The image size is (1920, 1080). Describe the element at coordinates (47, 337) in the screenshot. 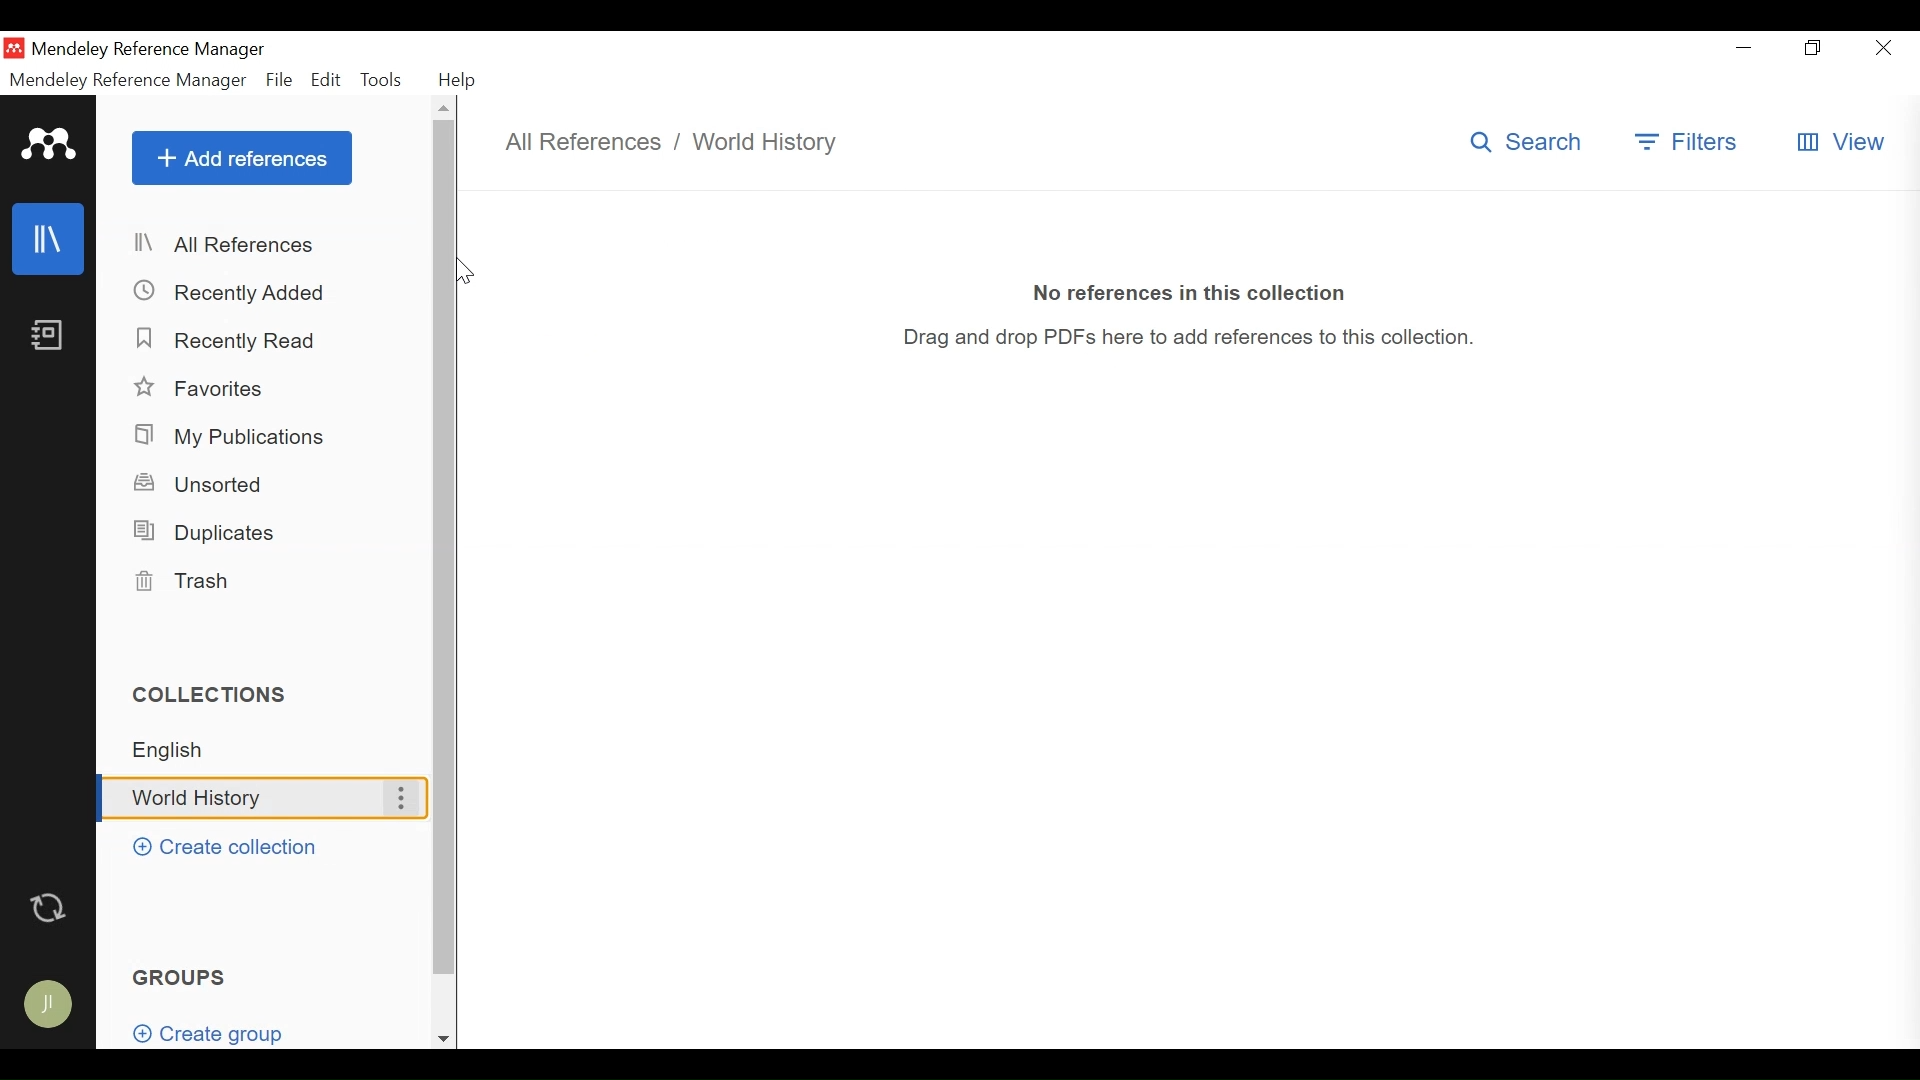

I see `Notebook` at that location.